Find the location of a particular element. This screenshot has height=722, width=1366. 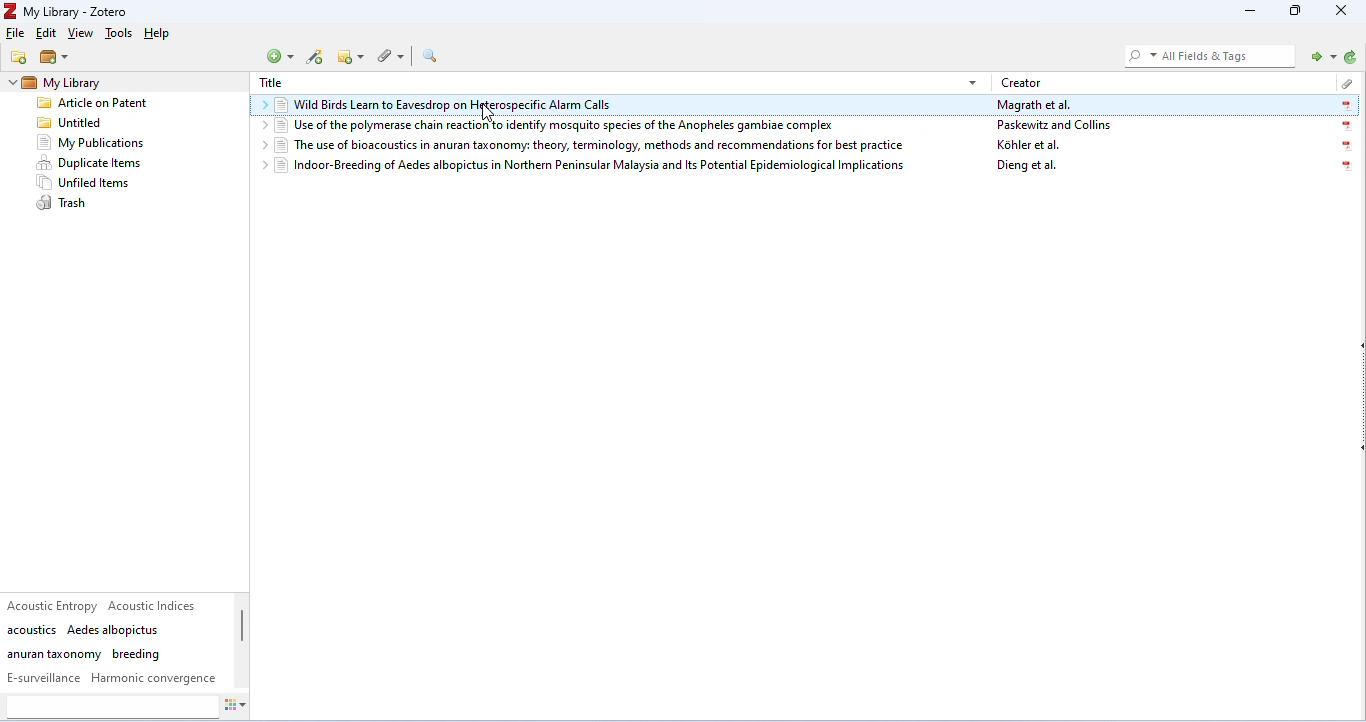

sync is located at coordinates (1351, 57).